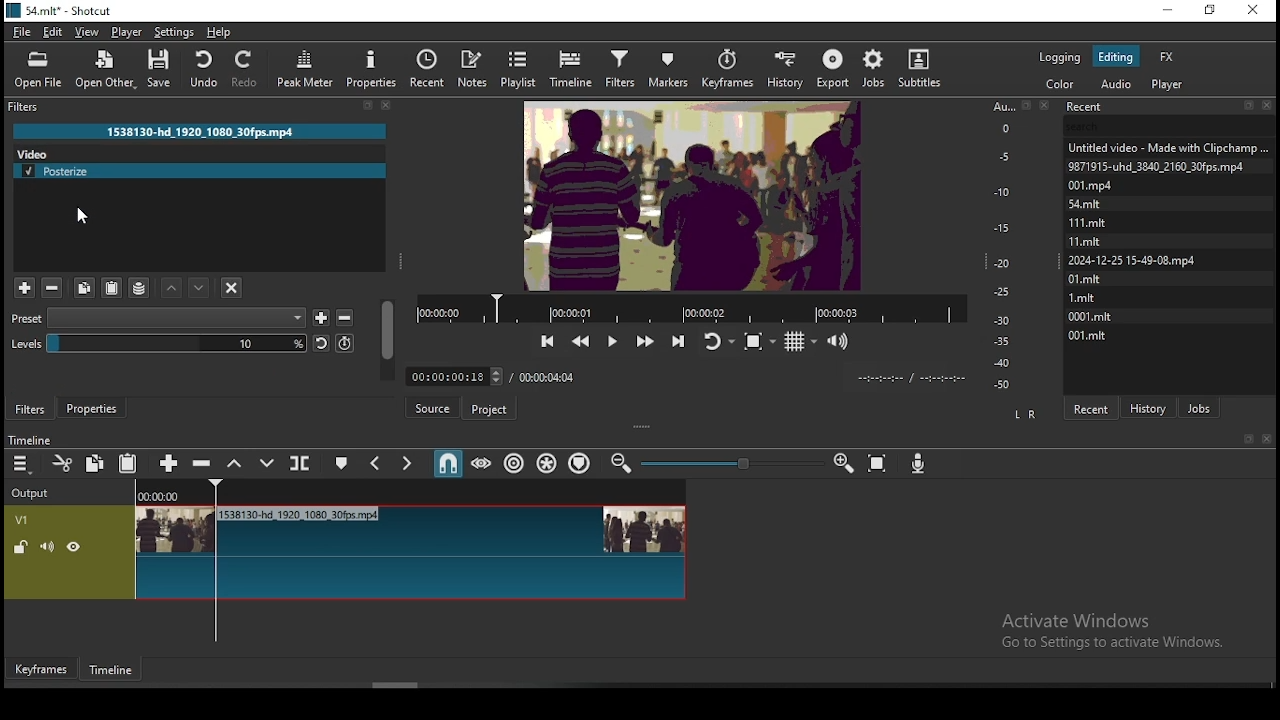  What do you see at coordinates (548, 376) in the screenshot?
I see `total time` at bounding box center [548, 376].